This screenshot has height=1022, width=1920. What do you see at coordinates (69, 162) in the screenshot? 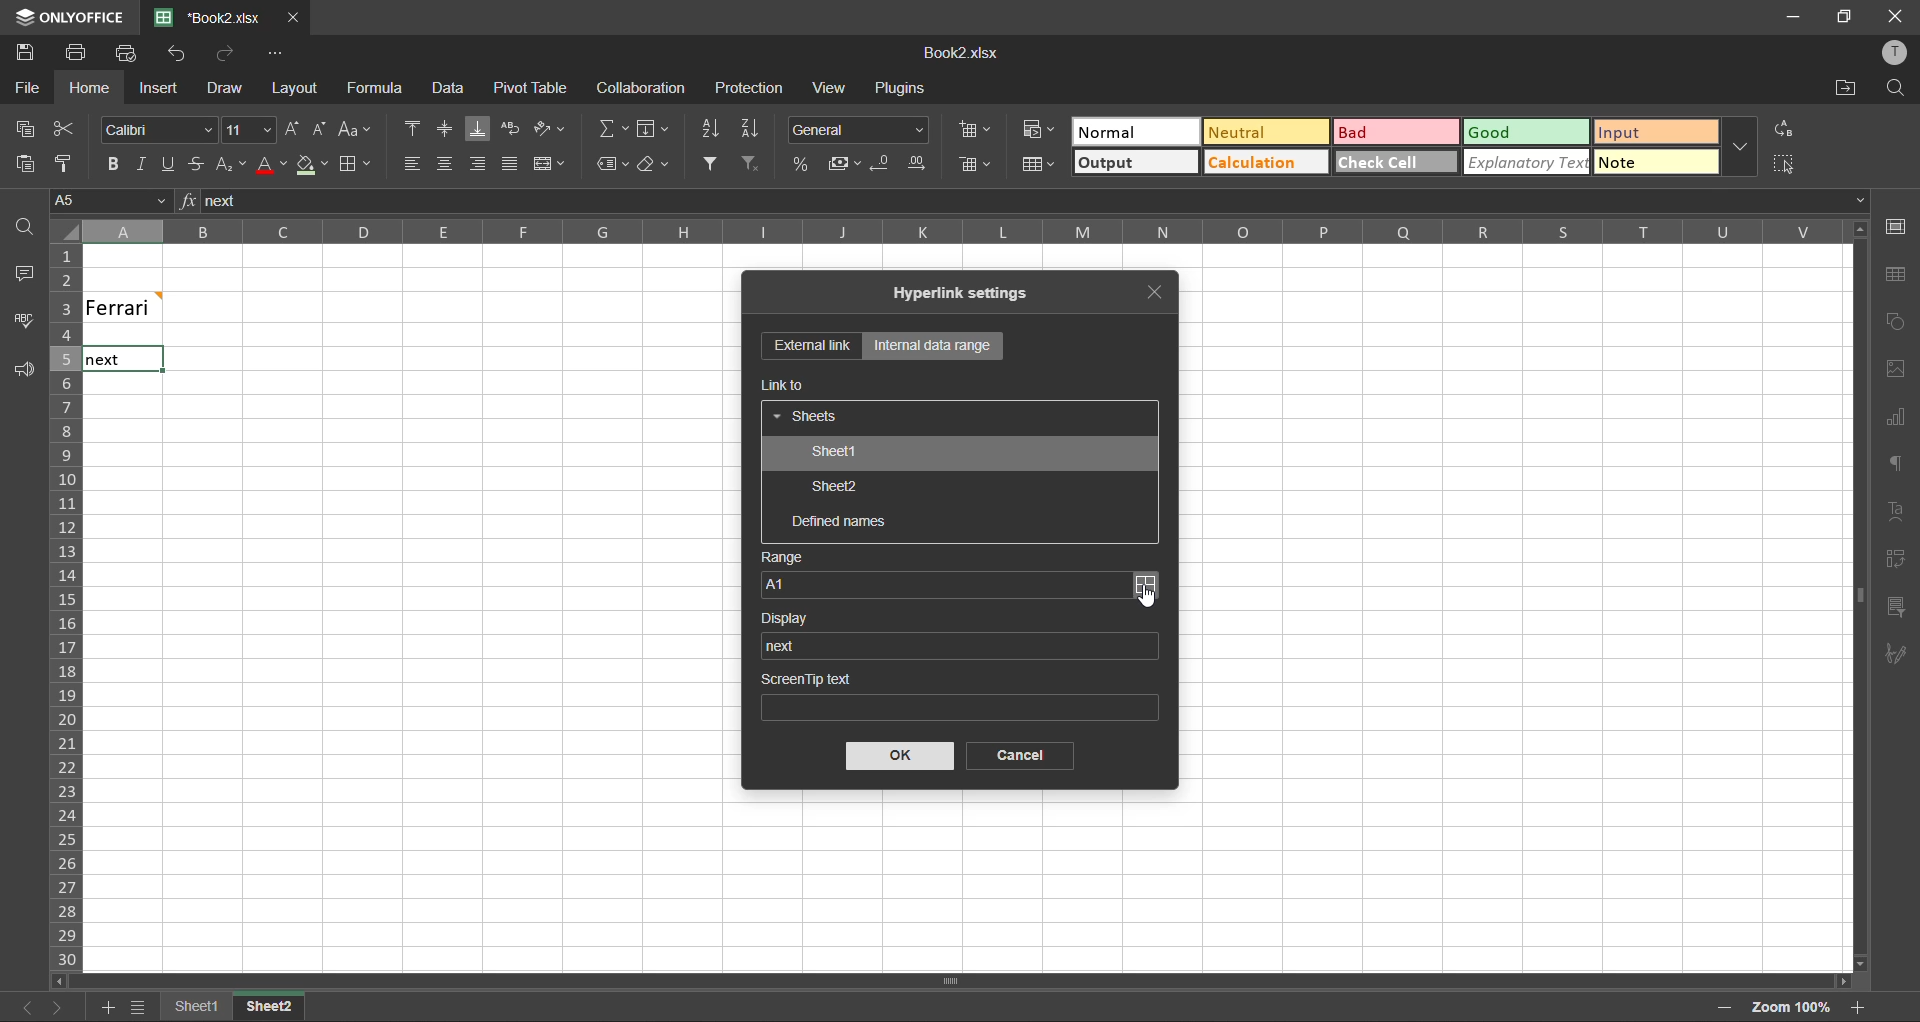
I see `copy style` at bounding box center [69, 162].